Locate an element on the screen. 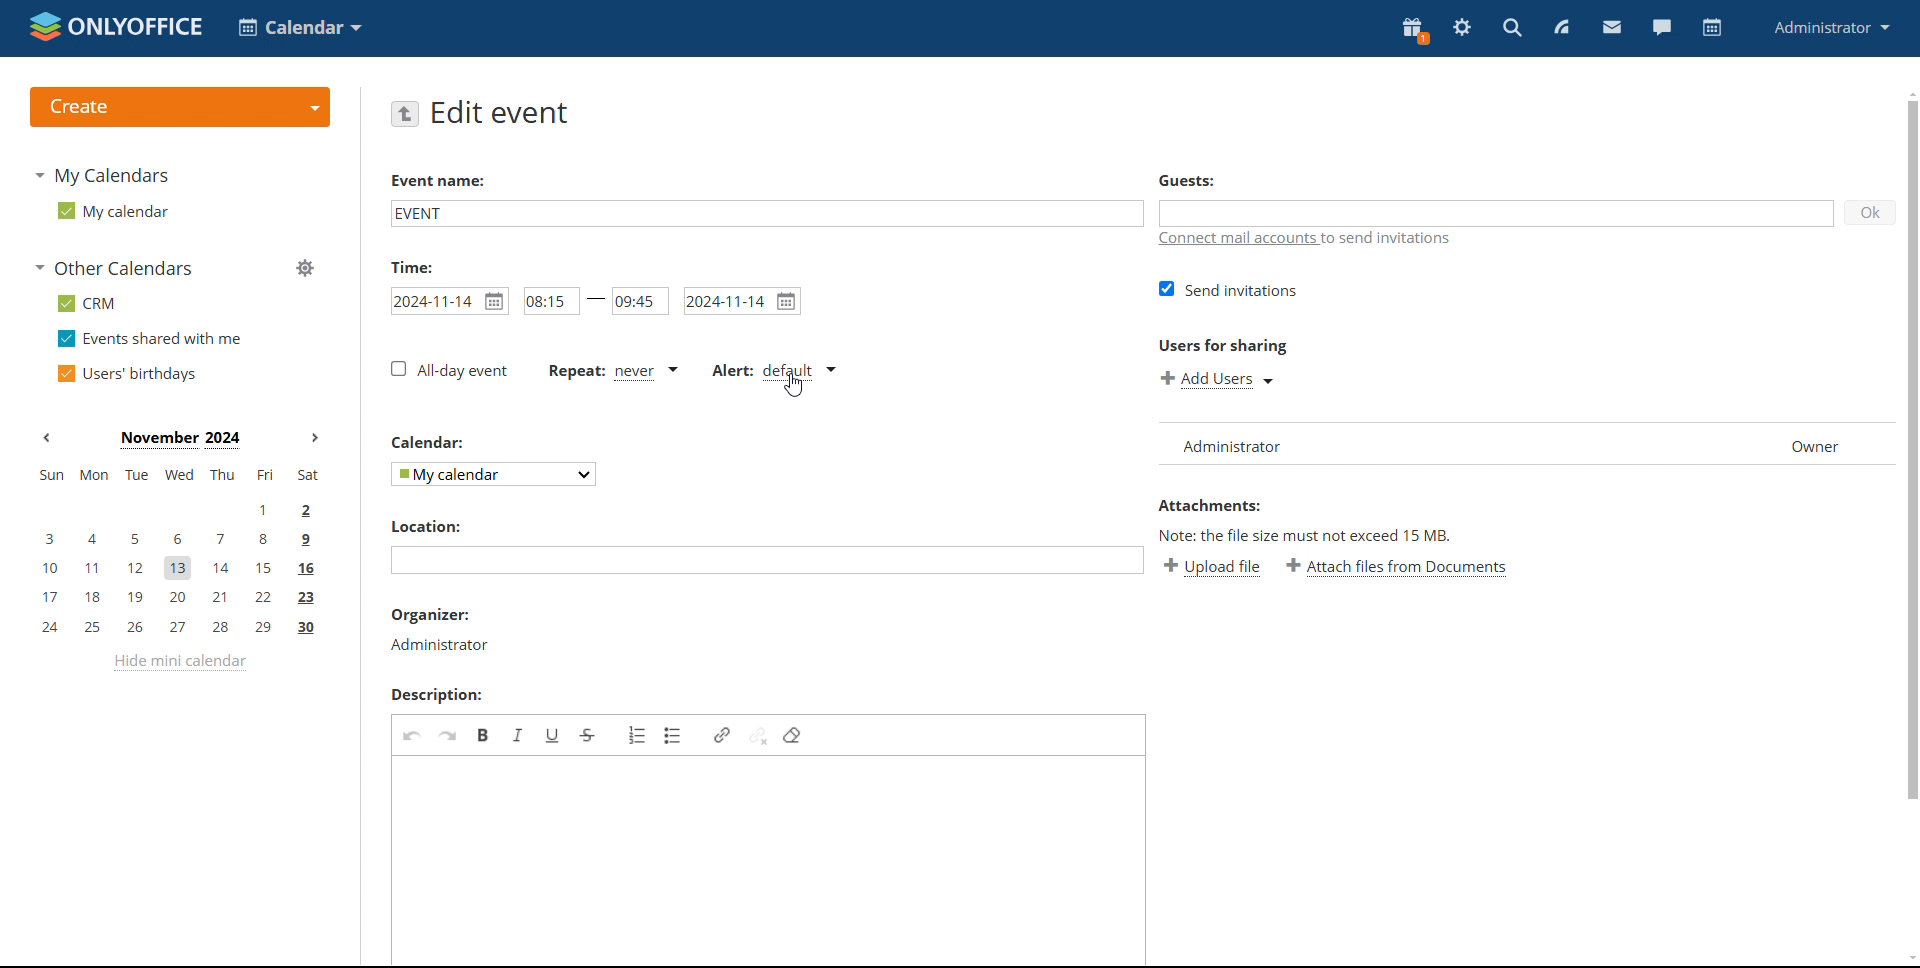 This screenshot has width=1920, height=968. feed is located at coordinates (1562, 30).